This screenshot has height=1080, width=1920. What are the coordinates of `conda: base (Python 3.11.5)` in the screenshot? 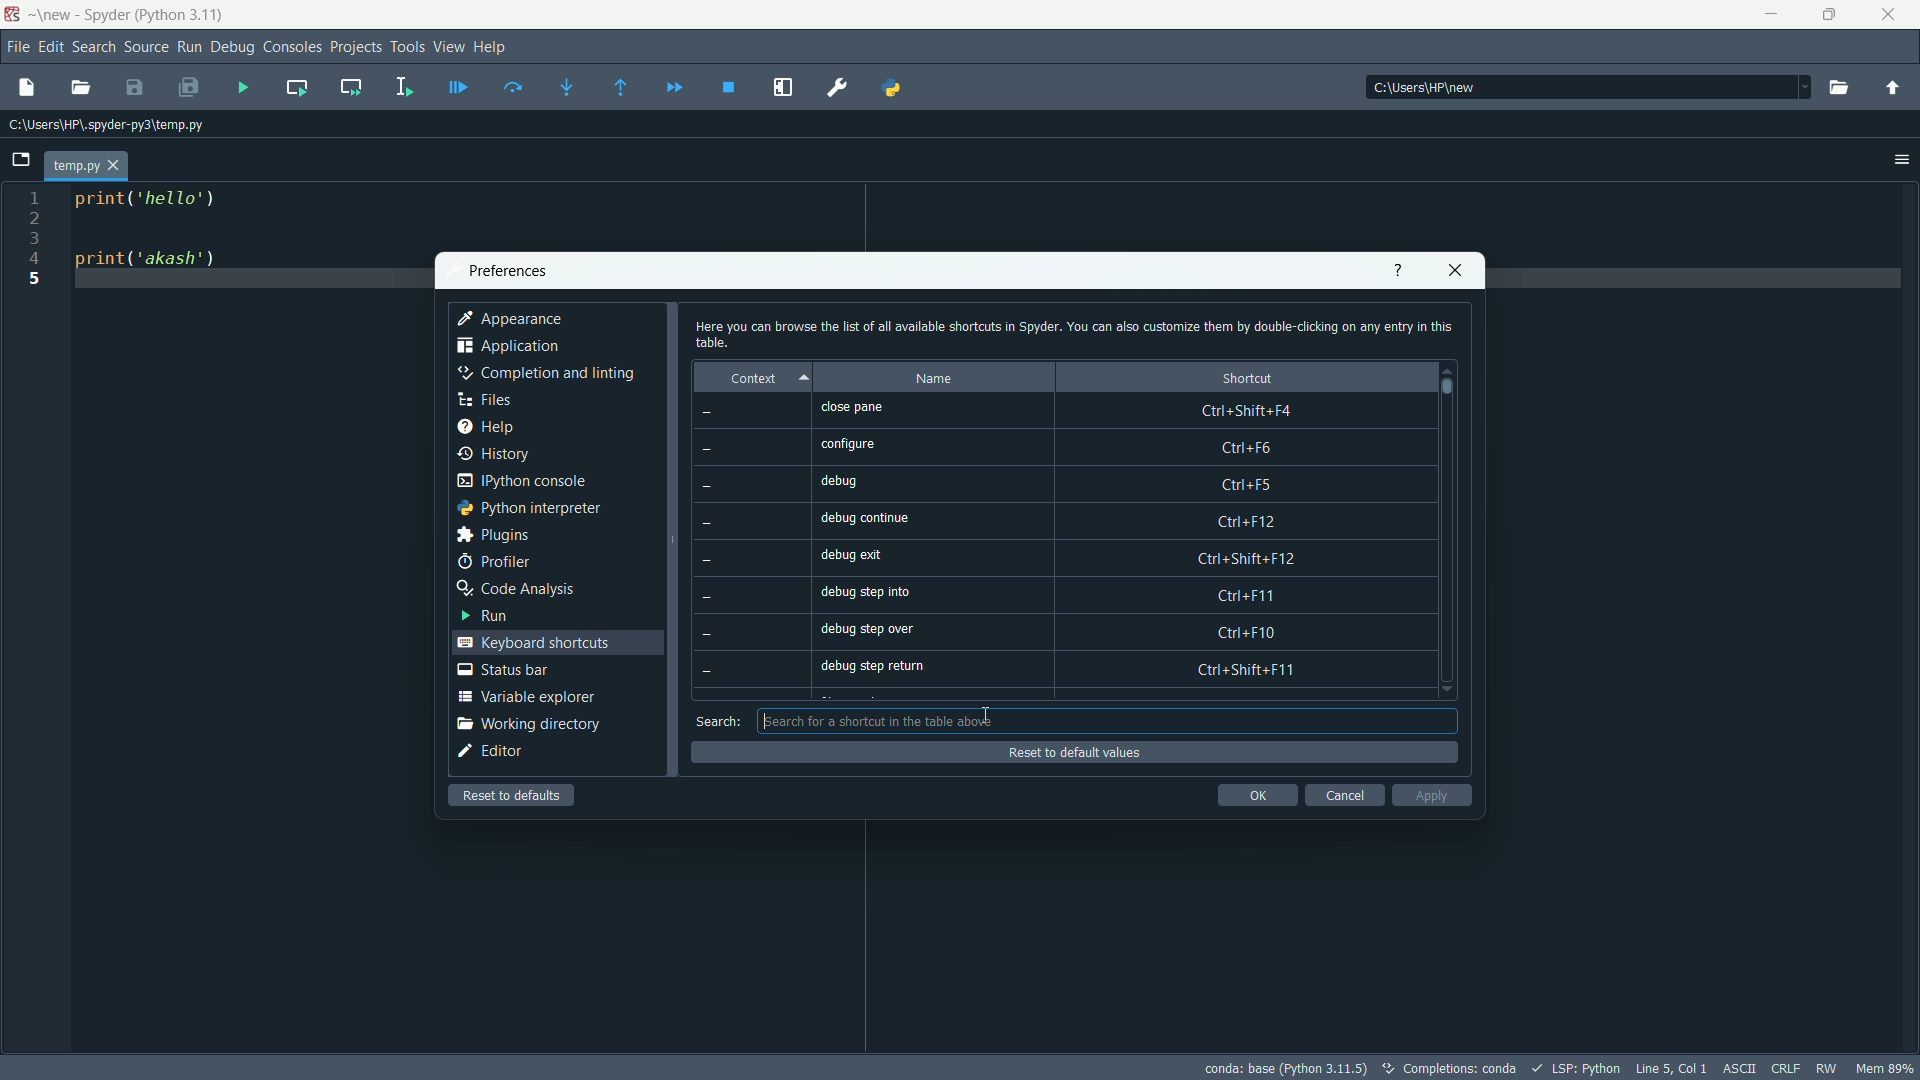 It's located at (1285, 1069).